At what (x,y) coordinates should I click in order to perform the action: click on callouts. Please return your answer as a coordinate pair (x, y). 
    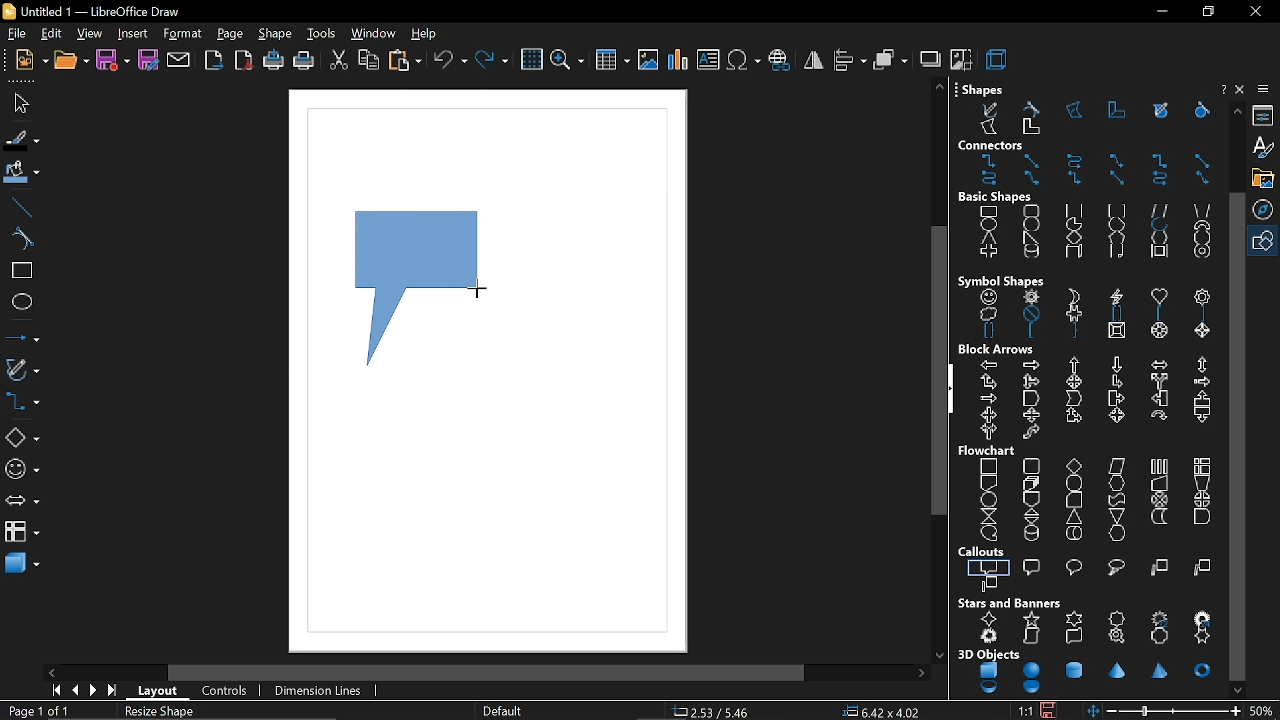
    Looking at the image, I should click on (984, 552).